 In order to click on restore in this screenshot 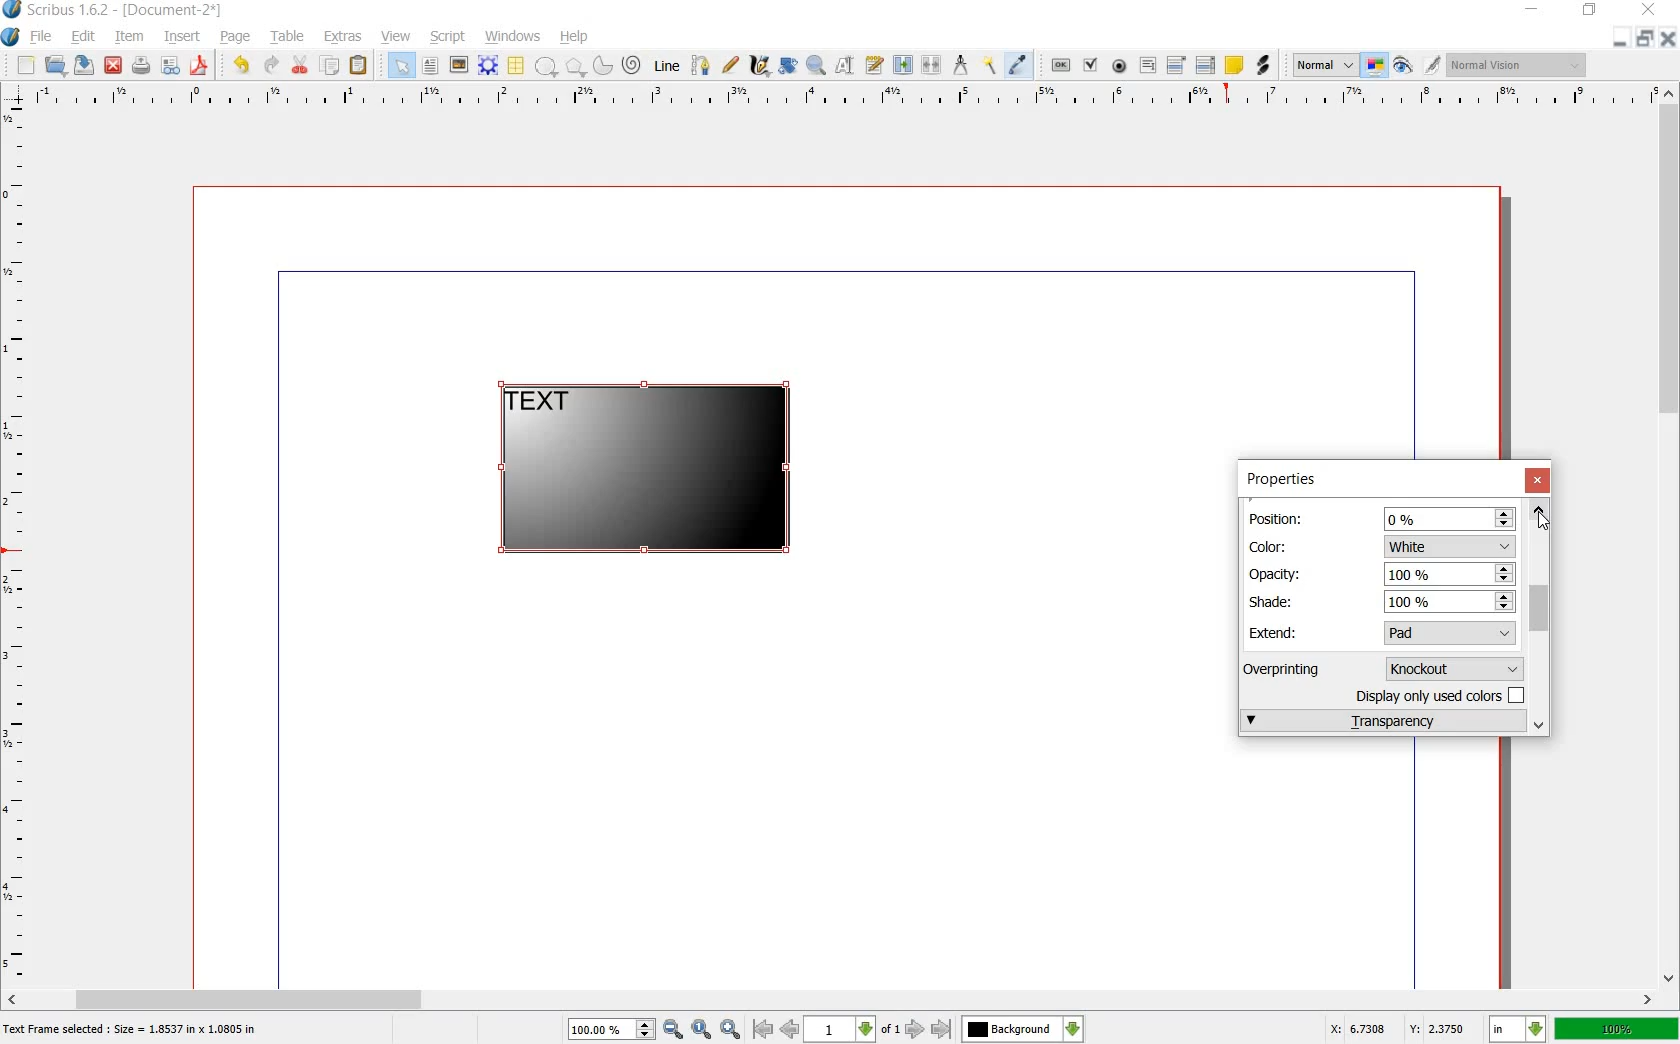, I will do `click(1590, 13)`.